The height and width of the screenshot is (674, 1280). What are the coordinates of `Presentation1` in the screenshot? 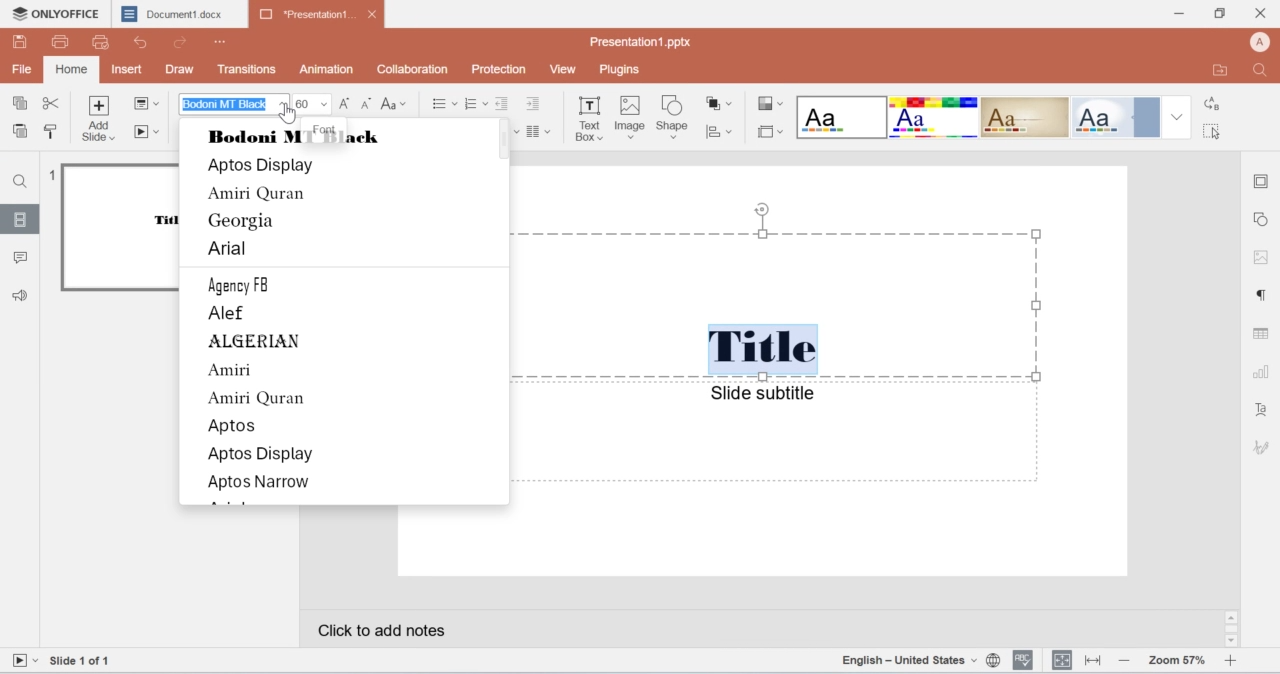 It's located at (317, 15).